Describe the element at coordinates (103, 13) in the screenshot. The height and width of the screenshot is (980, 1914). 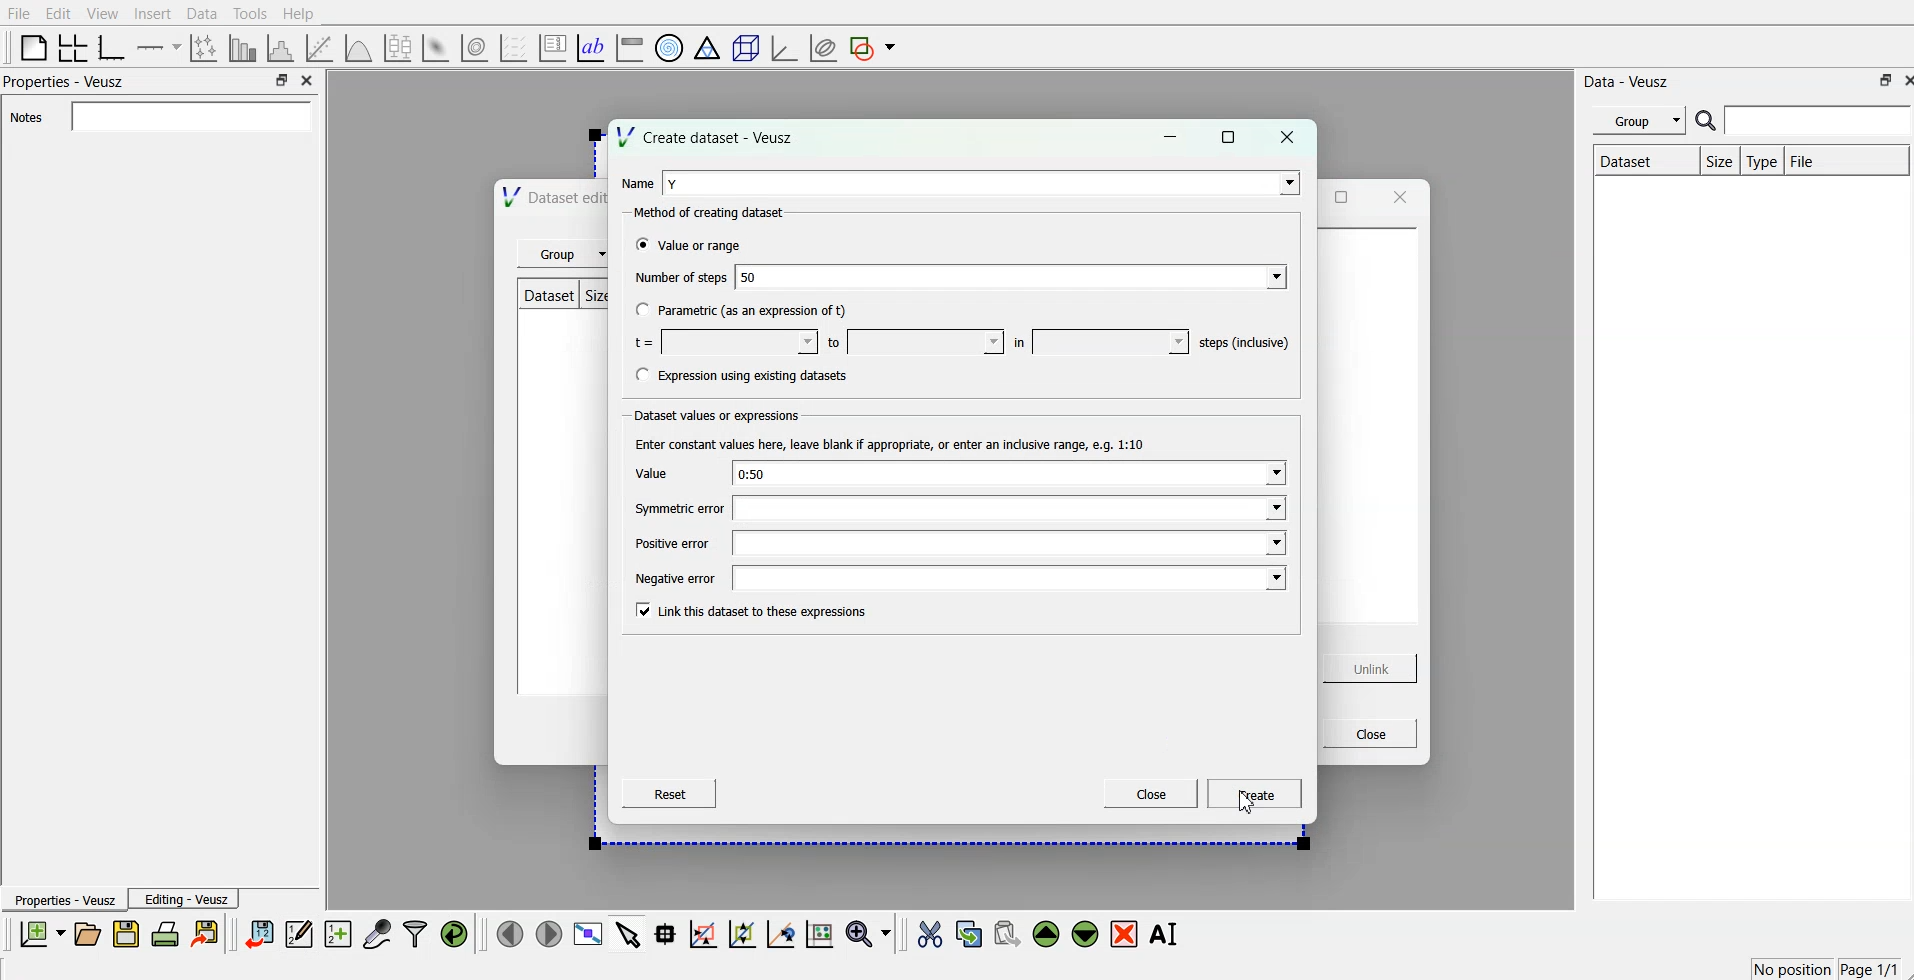
I see `View` at that location.